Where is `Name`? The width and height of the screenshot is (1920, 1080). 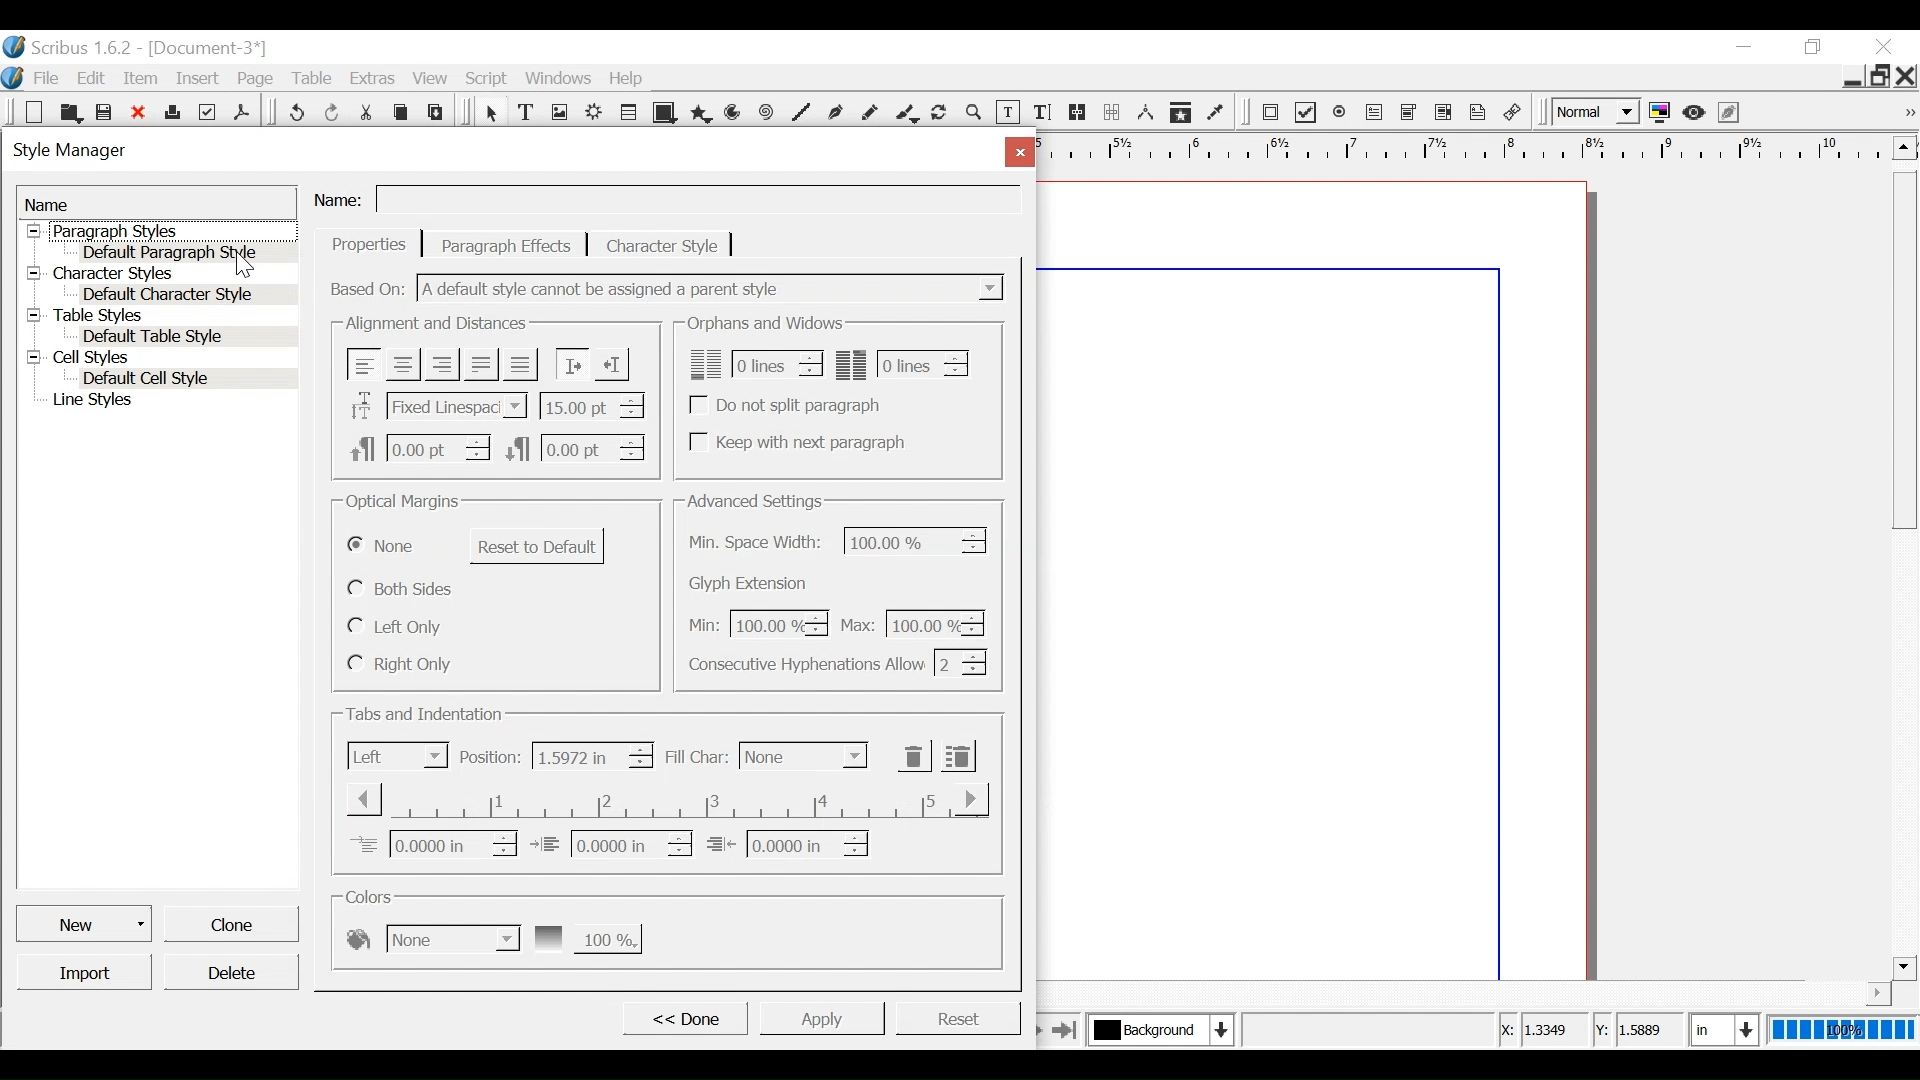
Name is located at coordinates (157, 203).